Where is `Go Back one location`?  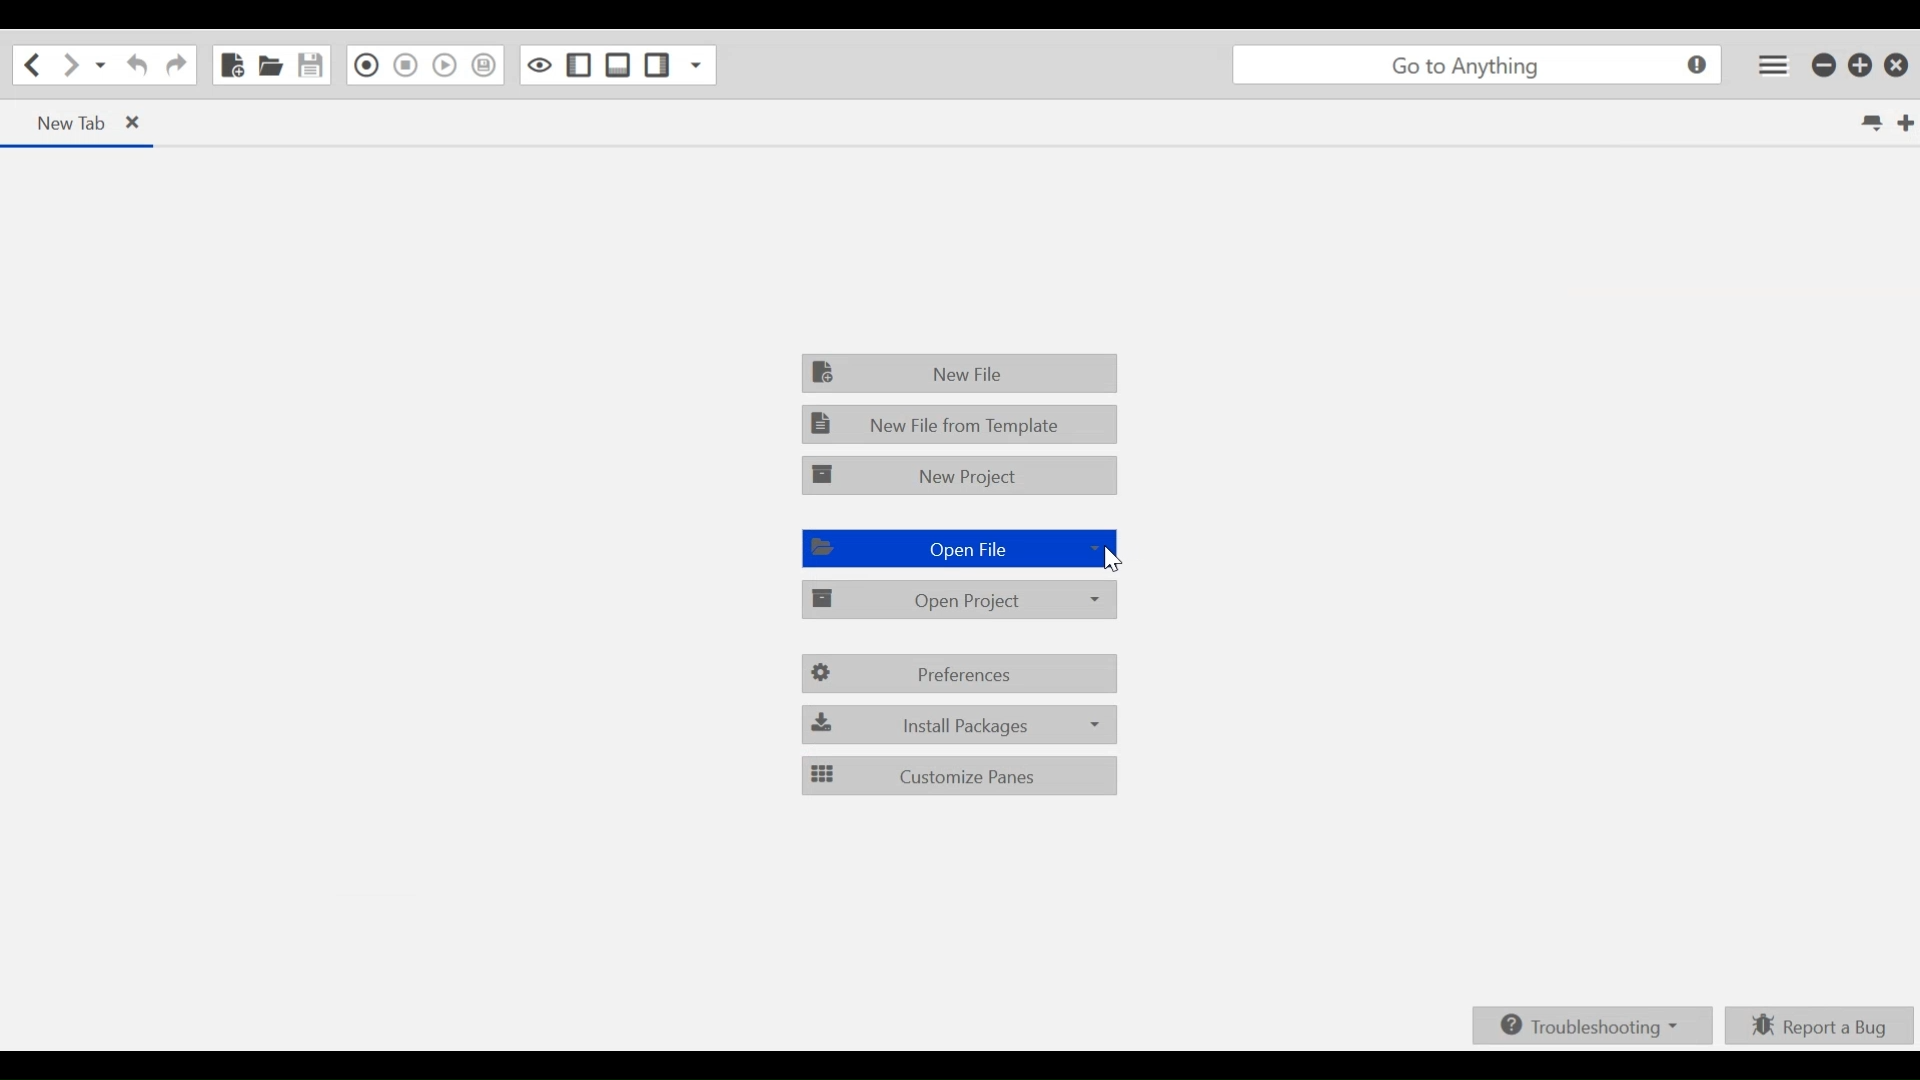
Go Back one location is located at coordinates (32, 64).